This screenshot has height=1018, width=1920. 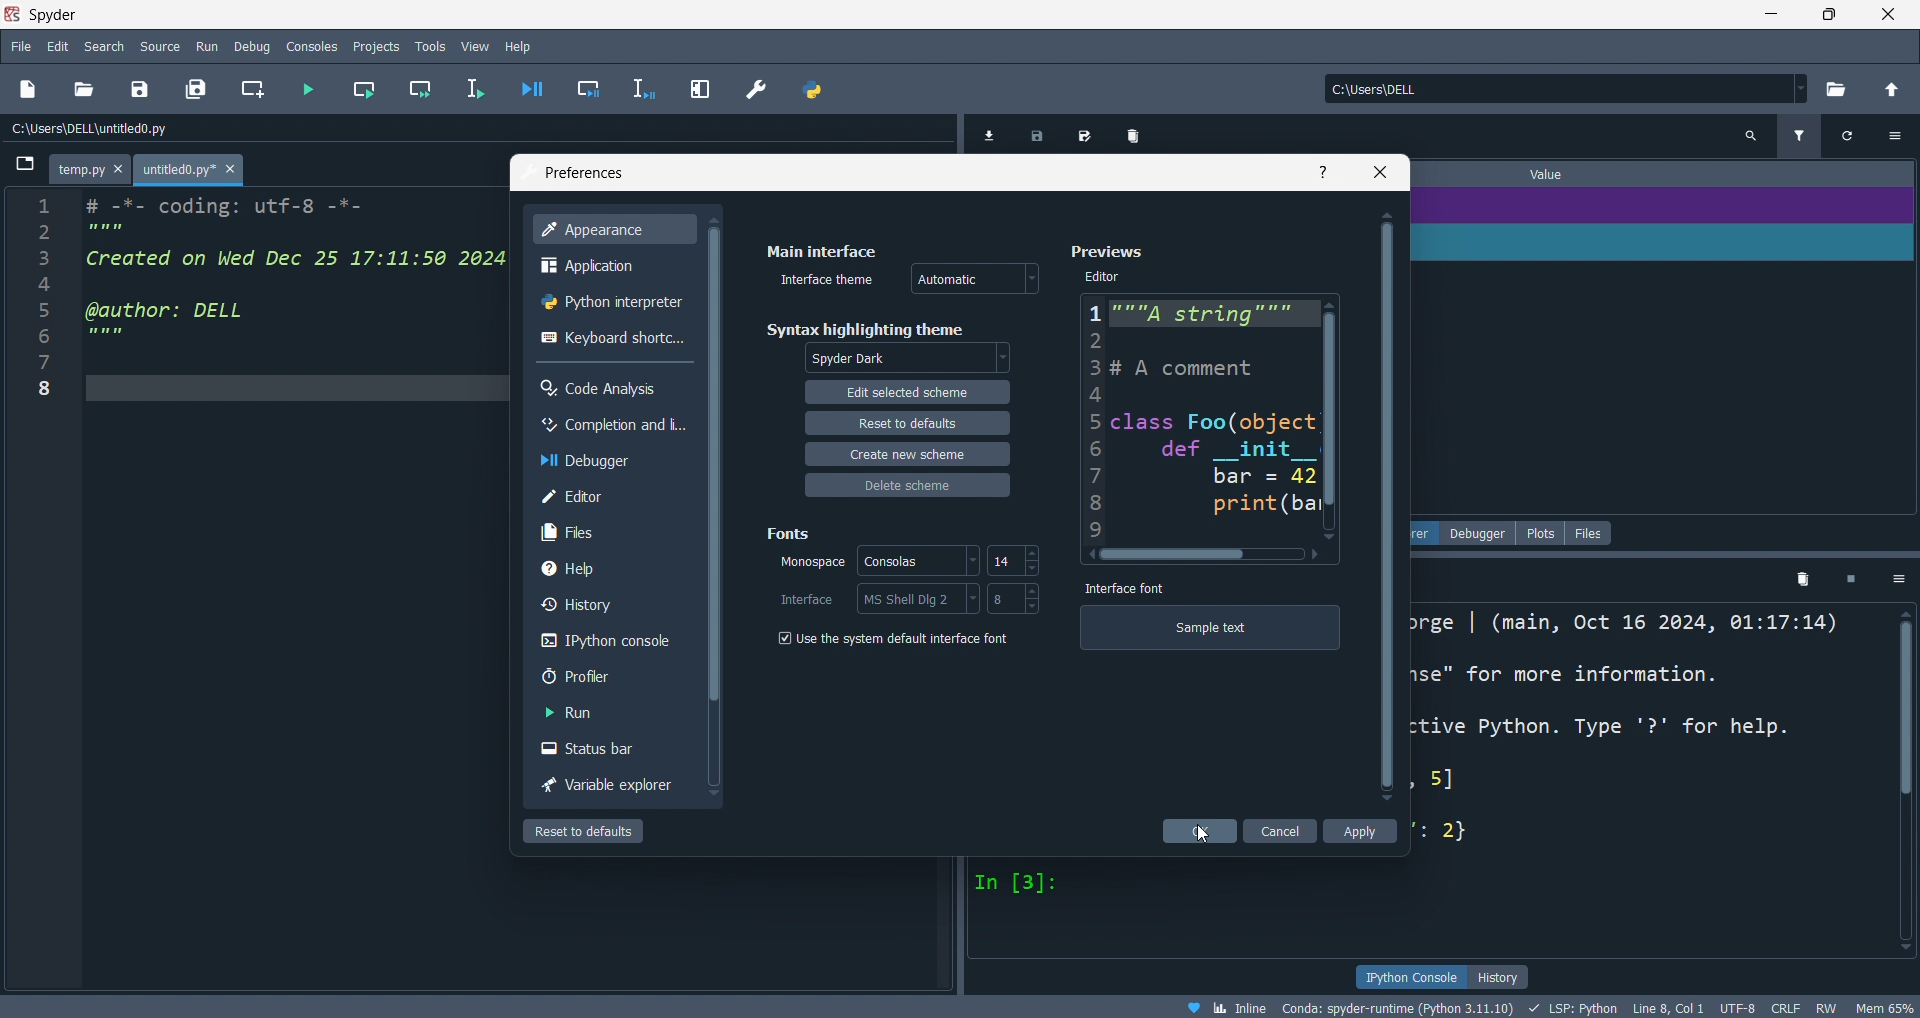 What do you see at coordinates (89, 90) in the screenshot?
I see `open fil` at bounding box center [89, 90].